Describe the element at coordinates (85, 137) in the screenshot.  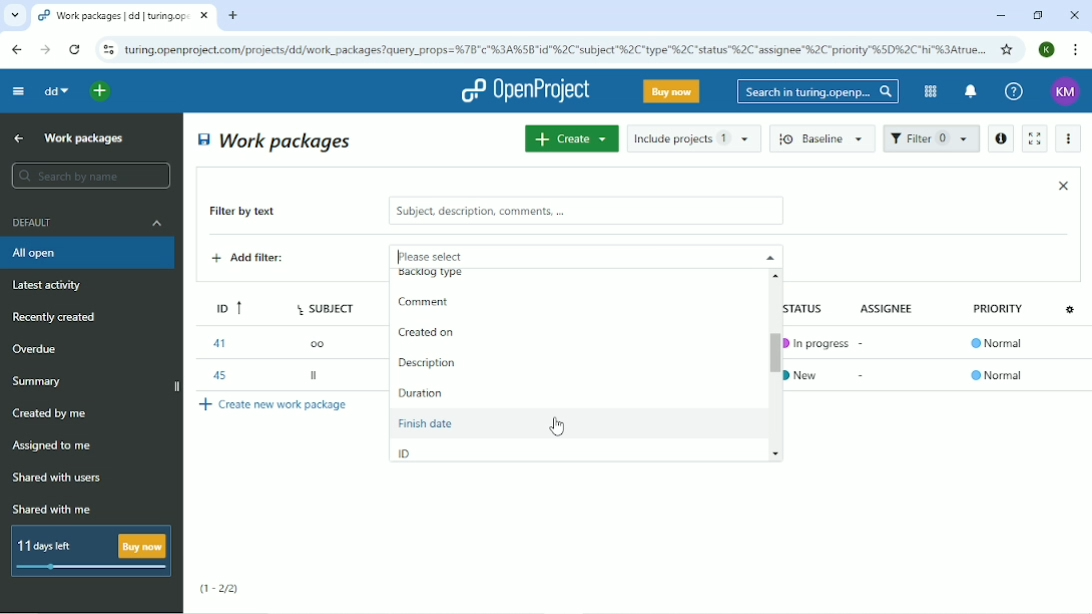
I see `Work packages` at that location.